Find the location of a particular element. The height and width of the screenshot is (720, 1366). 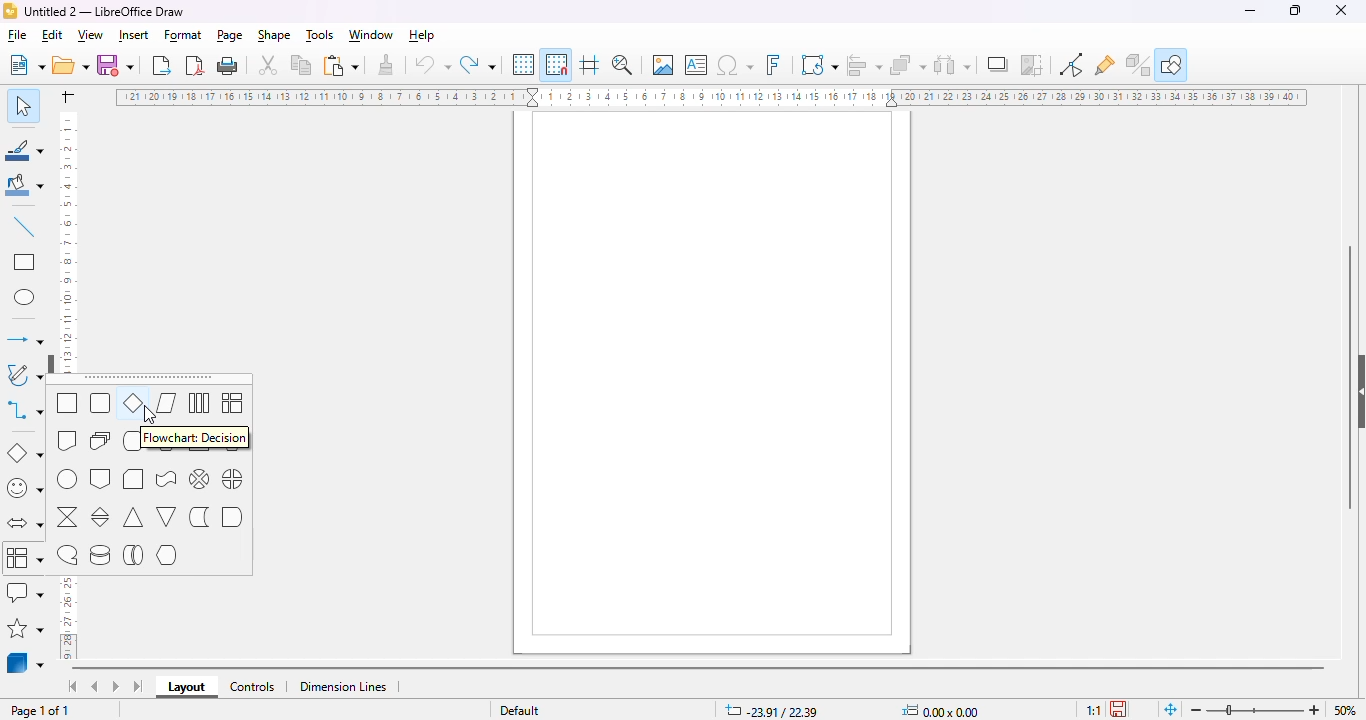

logo is located at coordinates (10, 11).